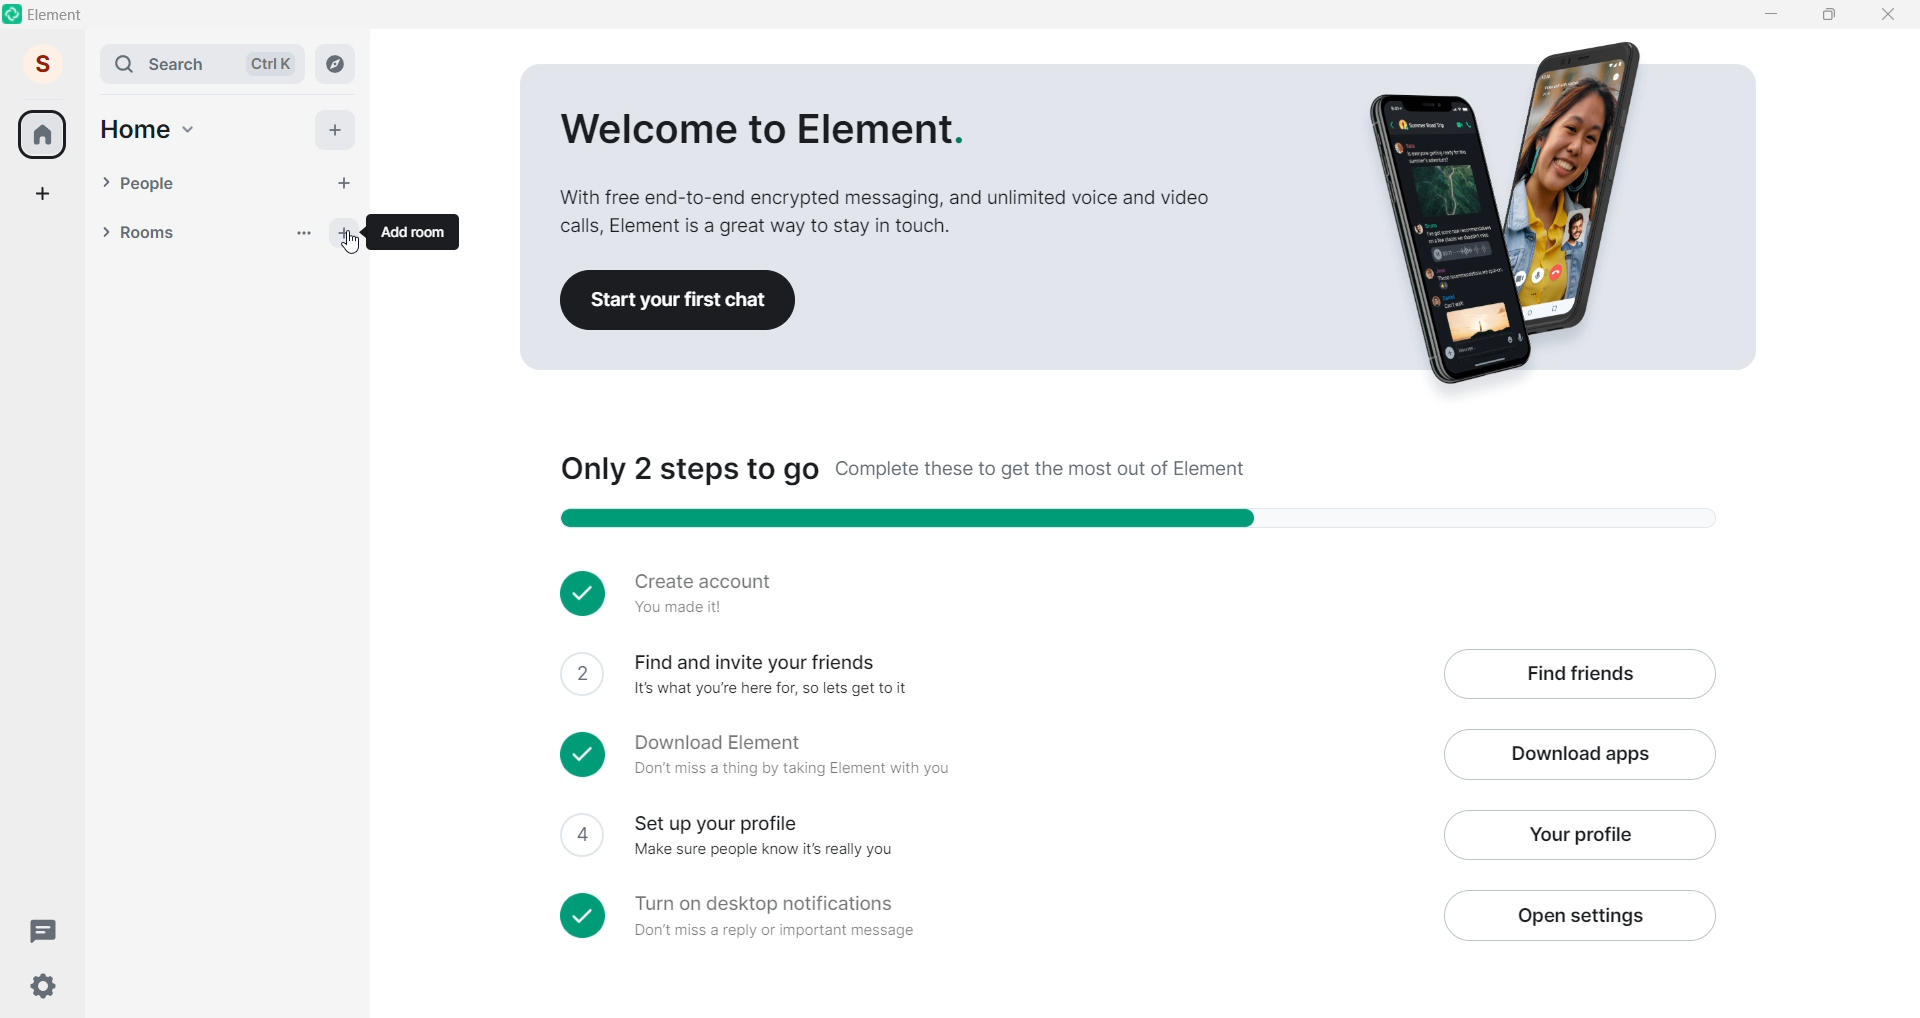 The image size is (1920, 1018). What do you see at coordinates (106, 232) in the screenshot?
I see `Room Drop Down` at bounding box center [106, 232].